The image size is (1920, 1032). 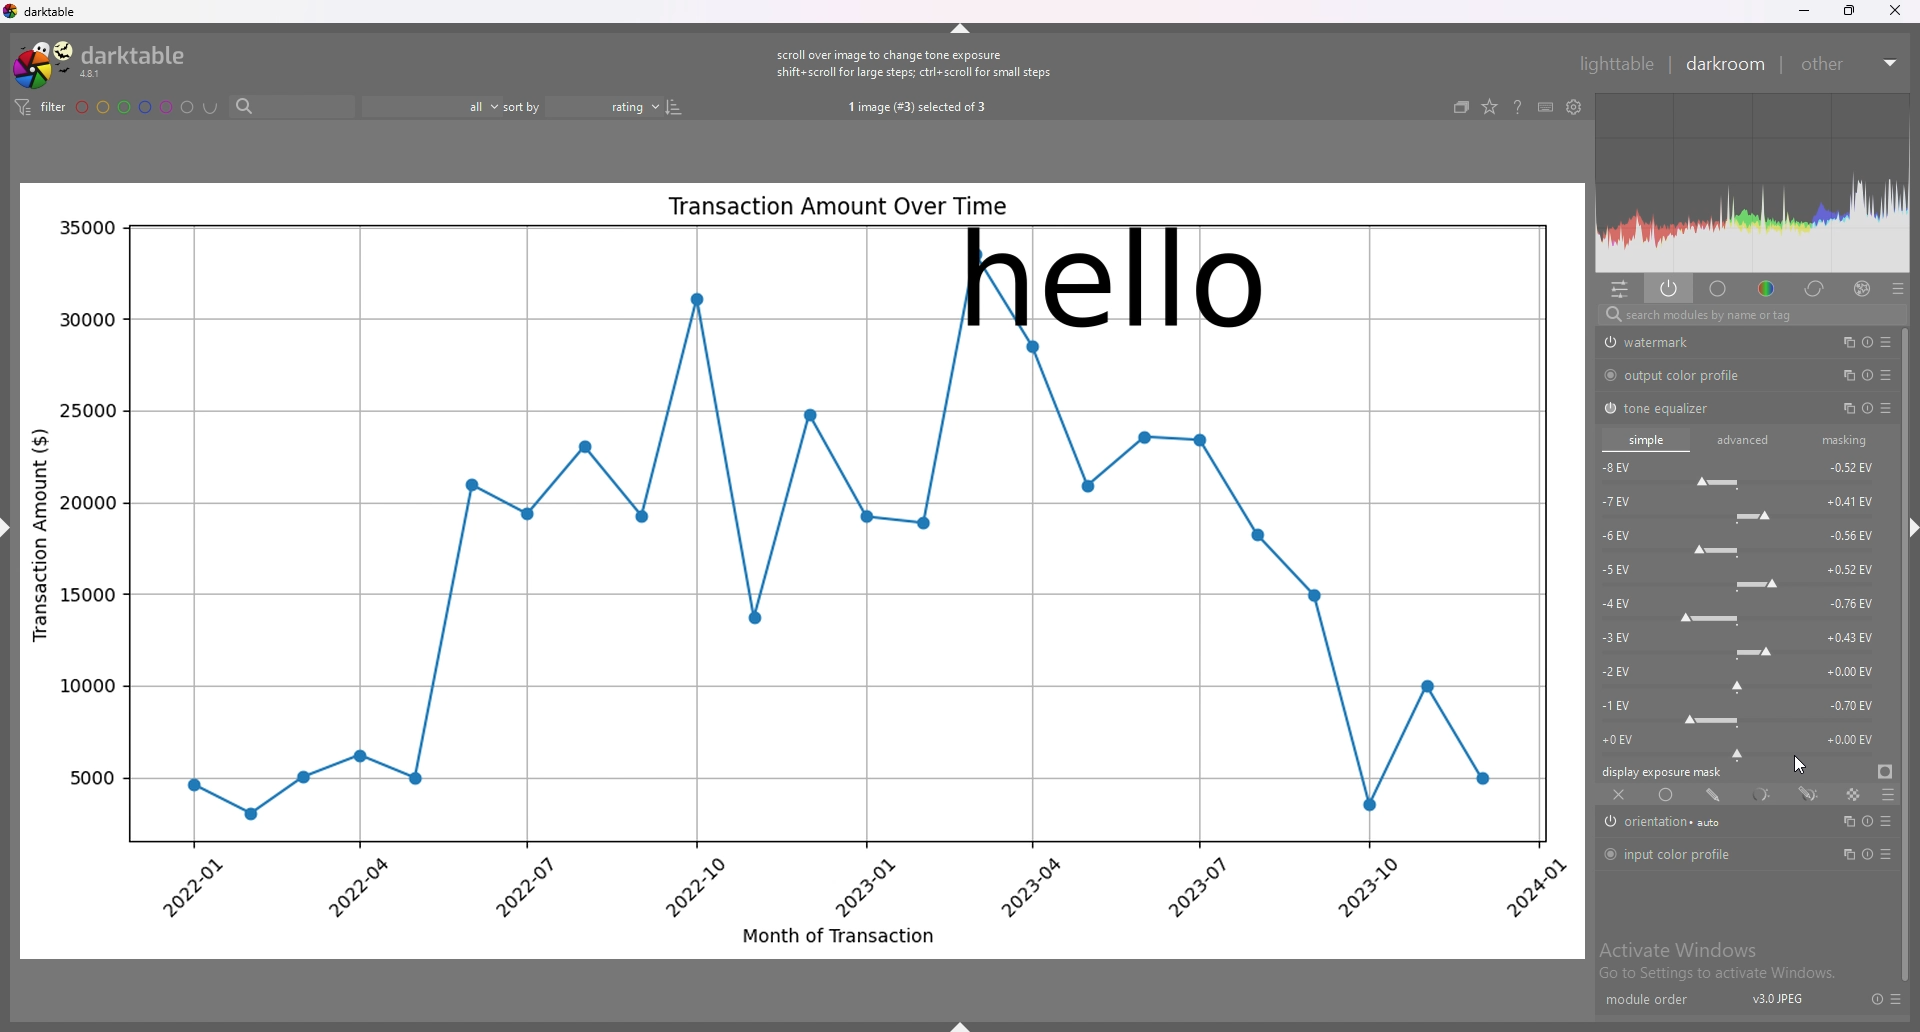 What do you see at coordinates (1743, 575) in the screenshot?
I see `-5 EV force` at bounding box center [1743, 575].